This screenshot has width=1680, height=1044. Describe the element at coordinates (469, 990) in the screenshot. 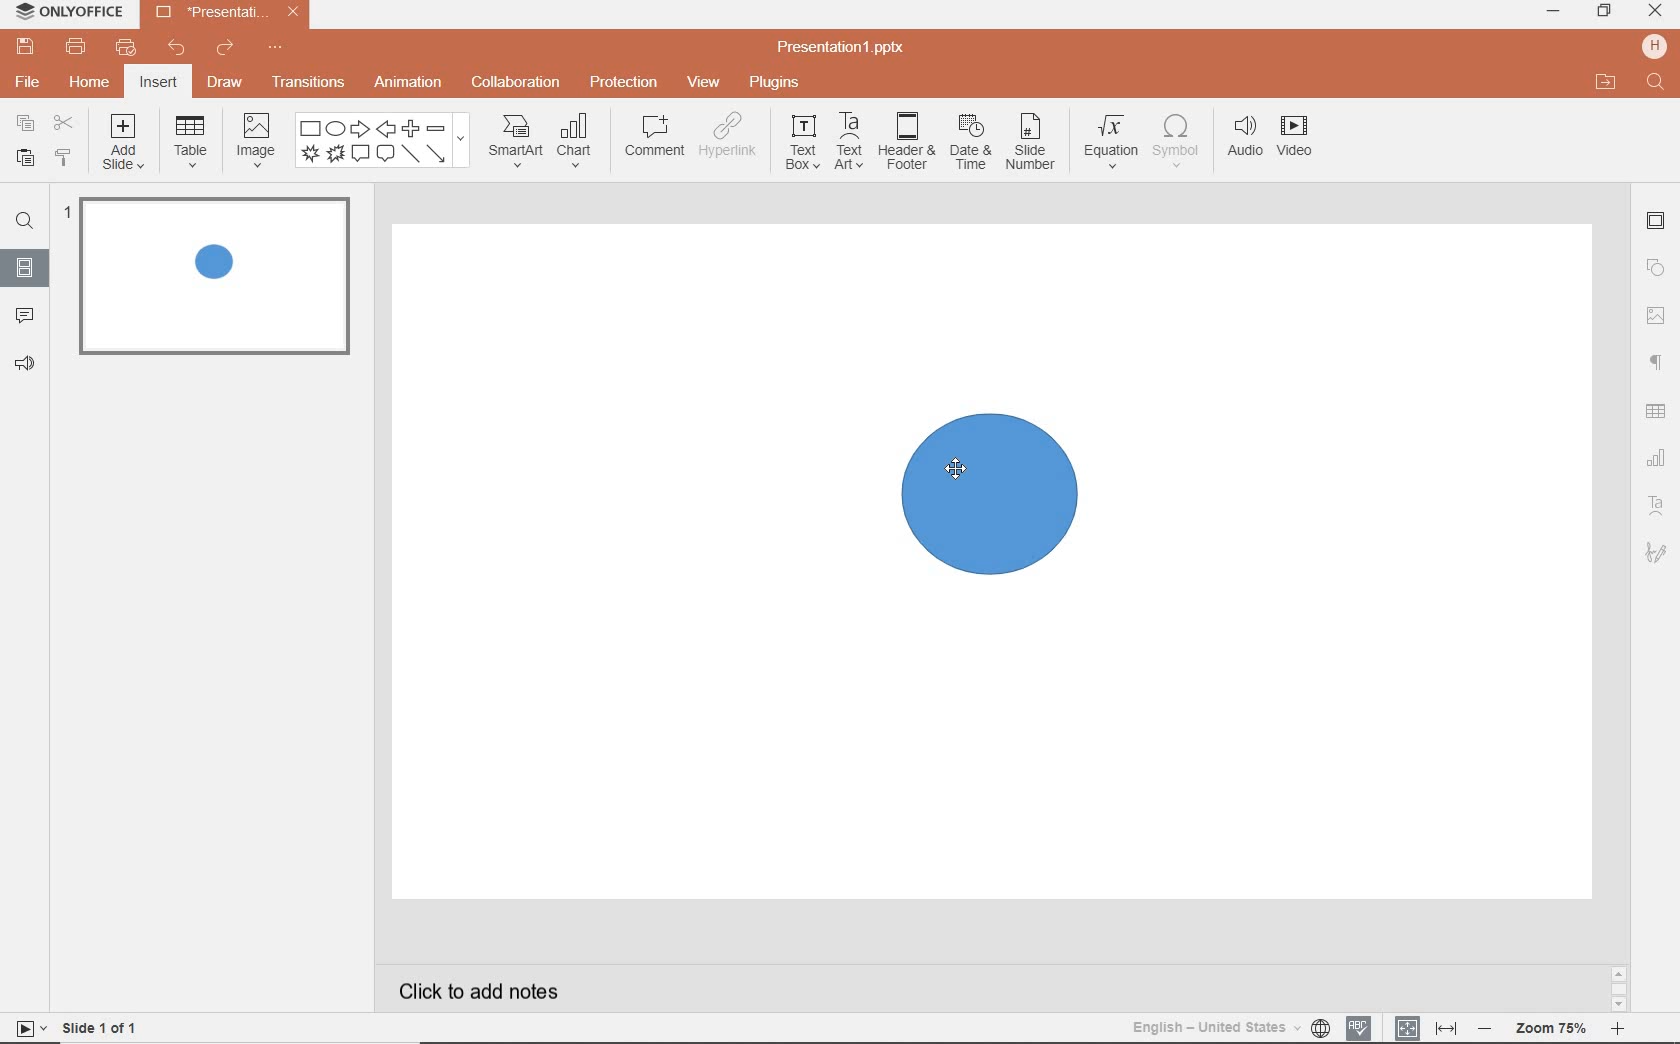

I see `click to add notes` at that location.